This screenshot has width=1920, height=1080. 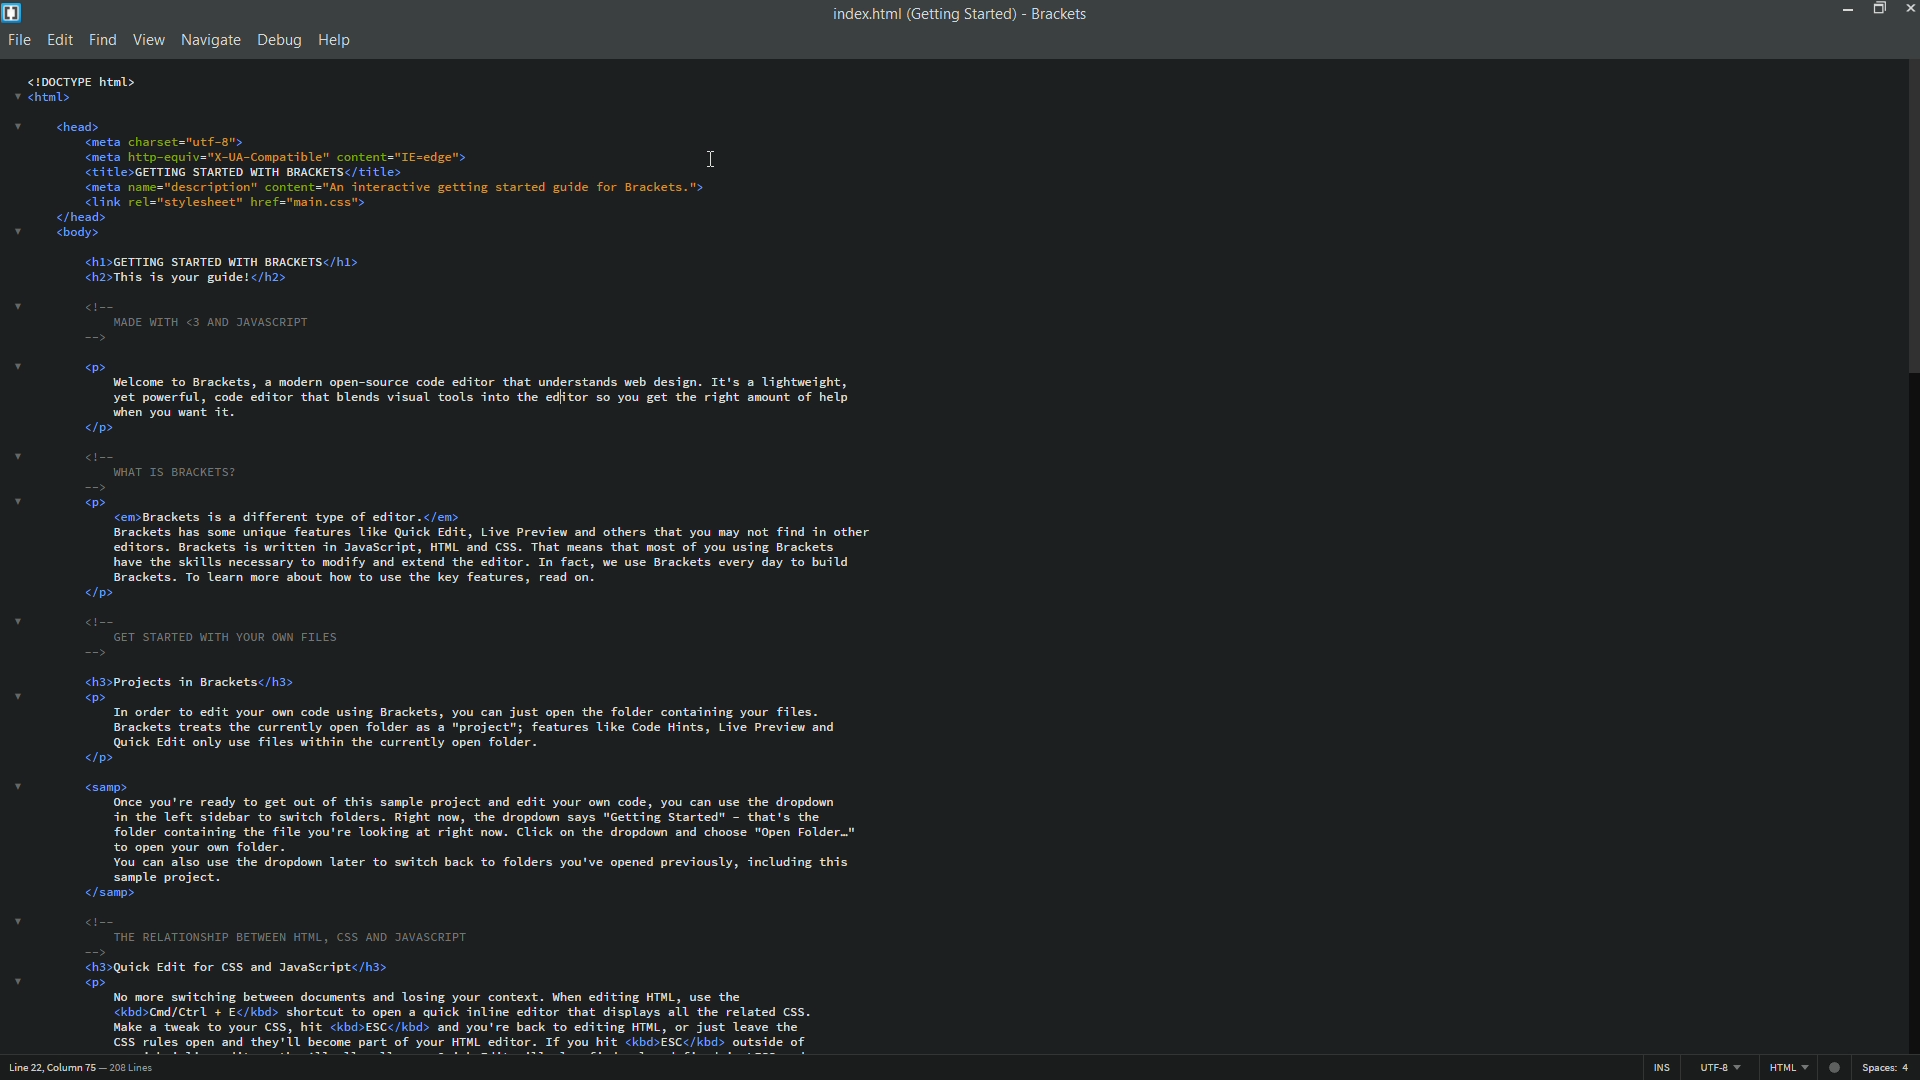 I want to click on edit, so click(x=60, y=40).